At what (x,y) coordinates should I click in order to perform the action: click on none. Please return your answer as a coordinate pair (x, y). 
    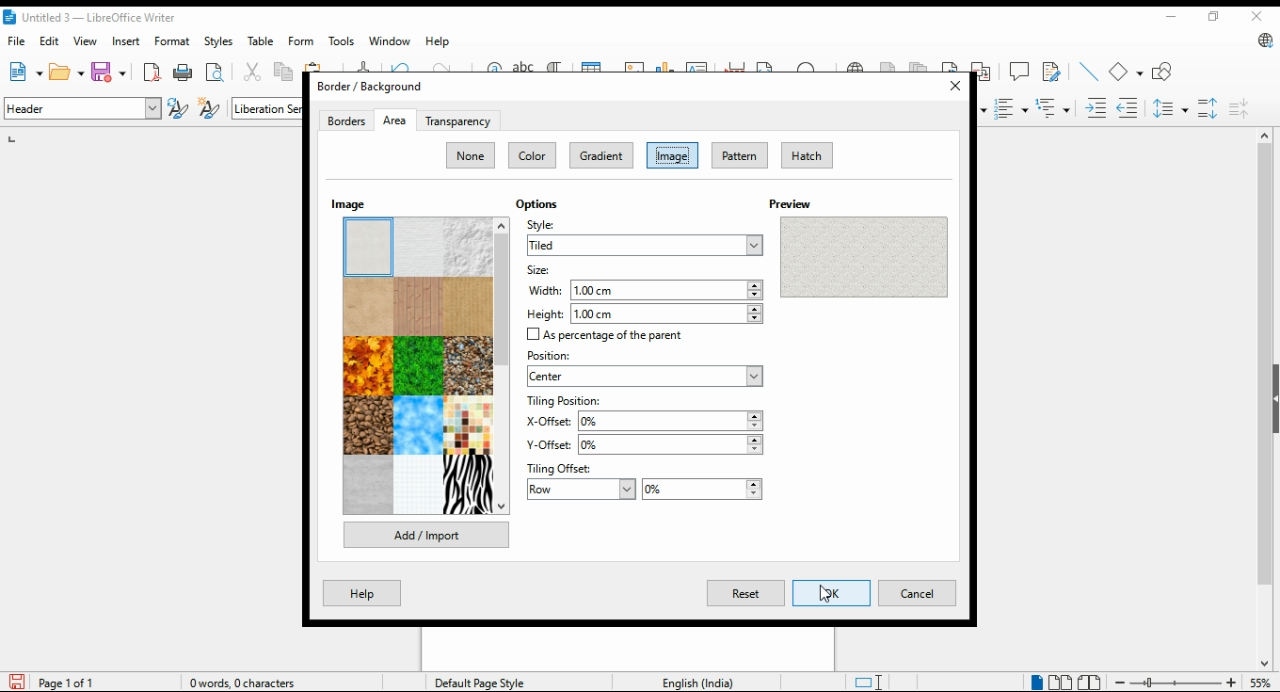
    Looking at the image, I should click on (472, 155).